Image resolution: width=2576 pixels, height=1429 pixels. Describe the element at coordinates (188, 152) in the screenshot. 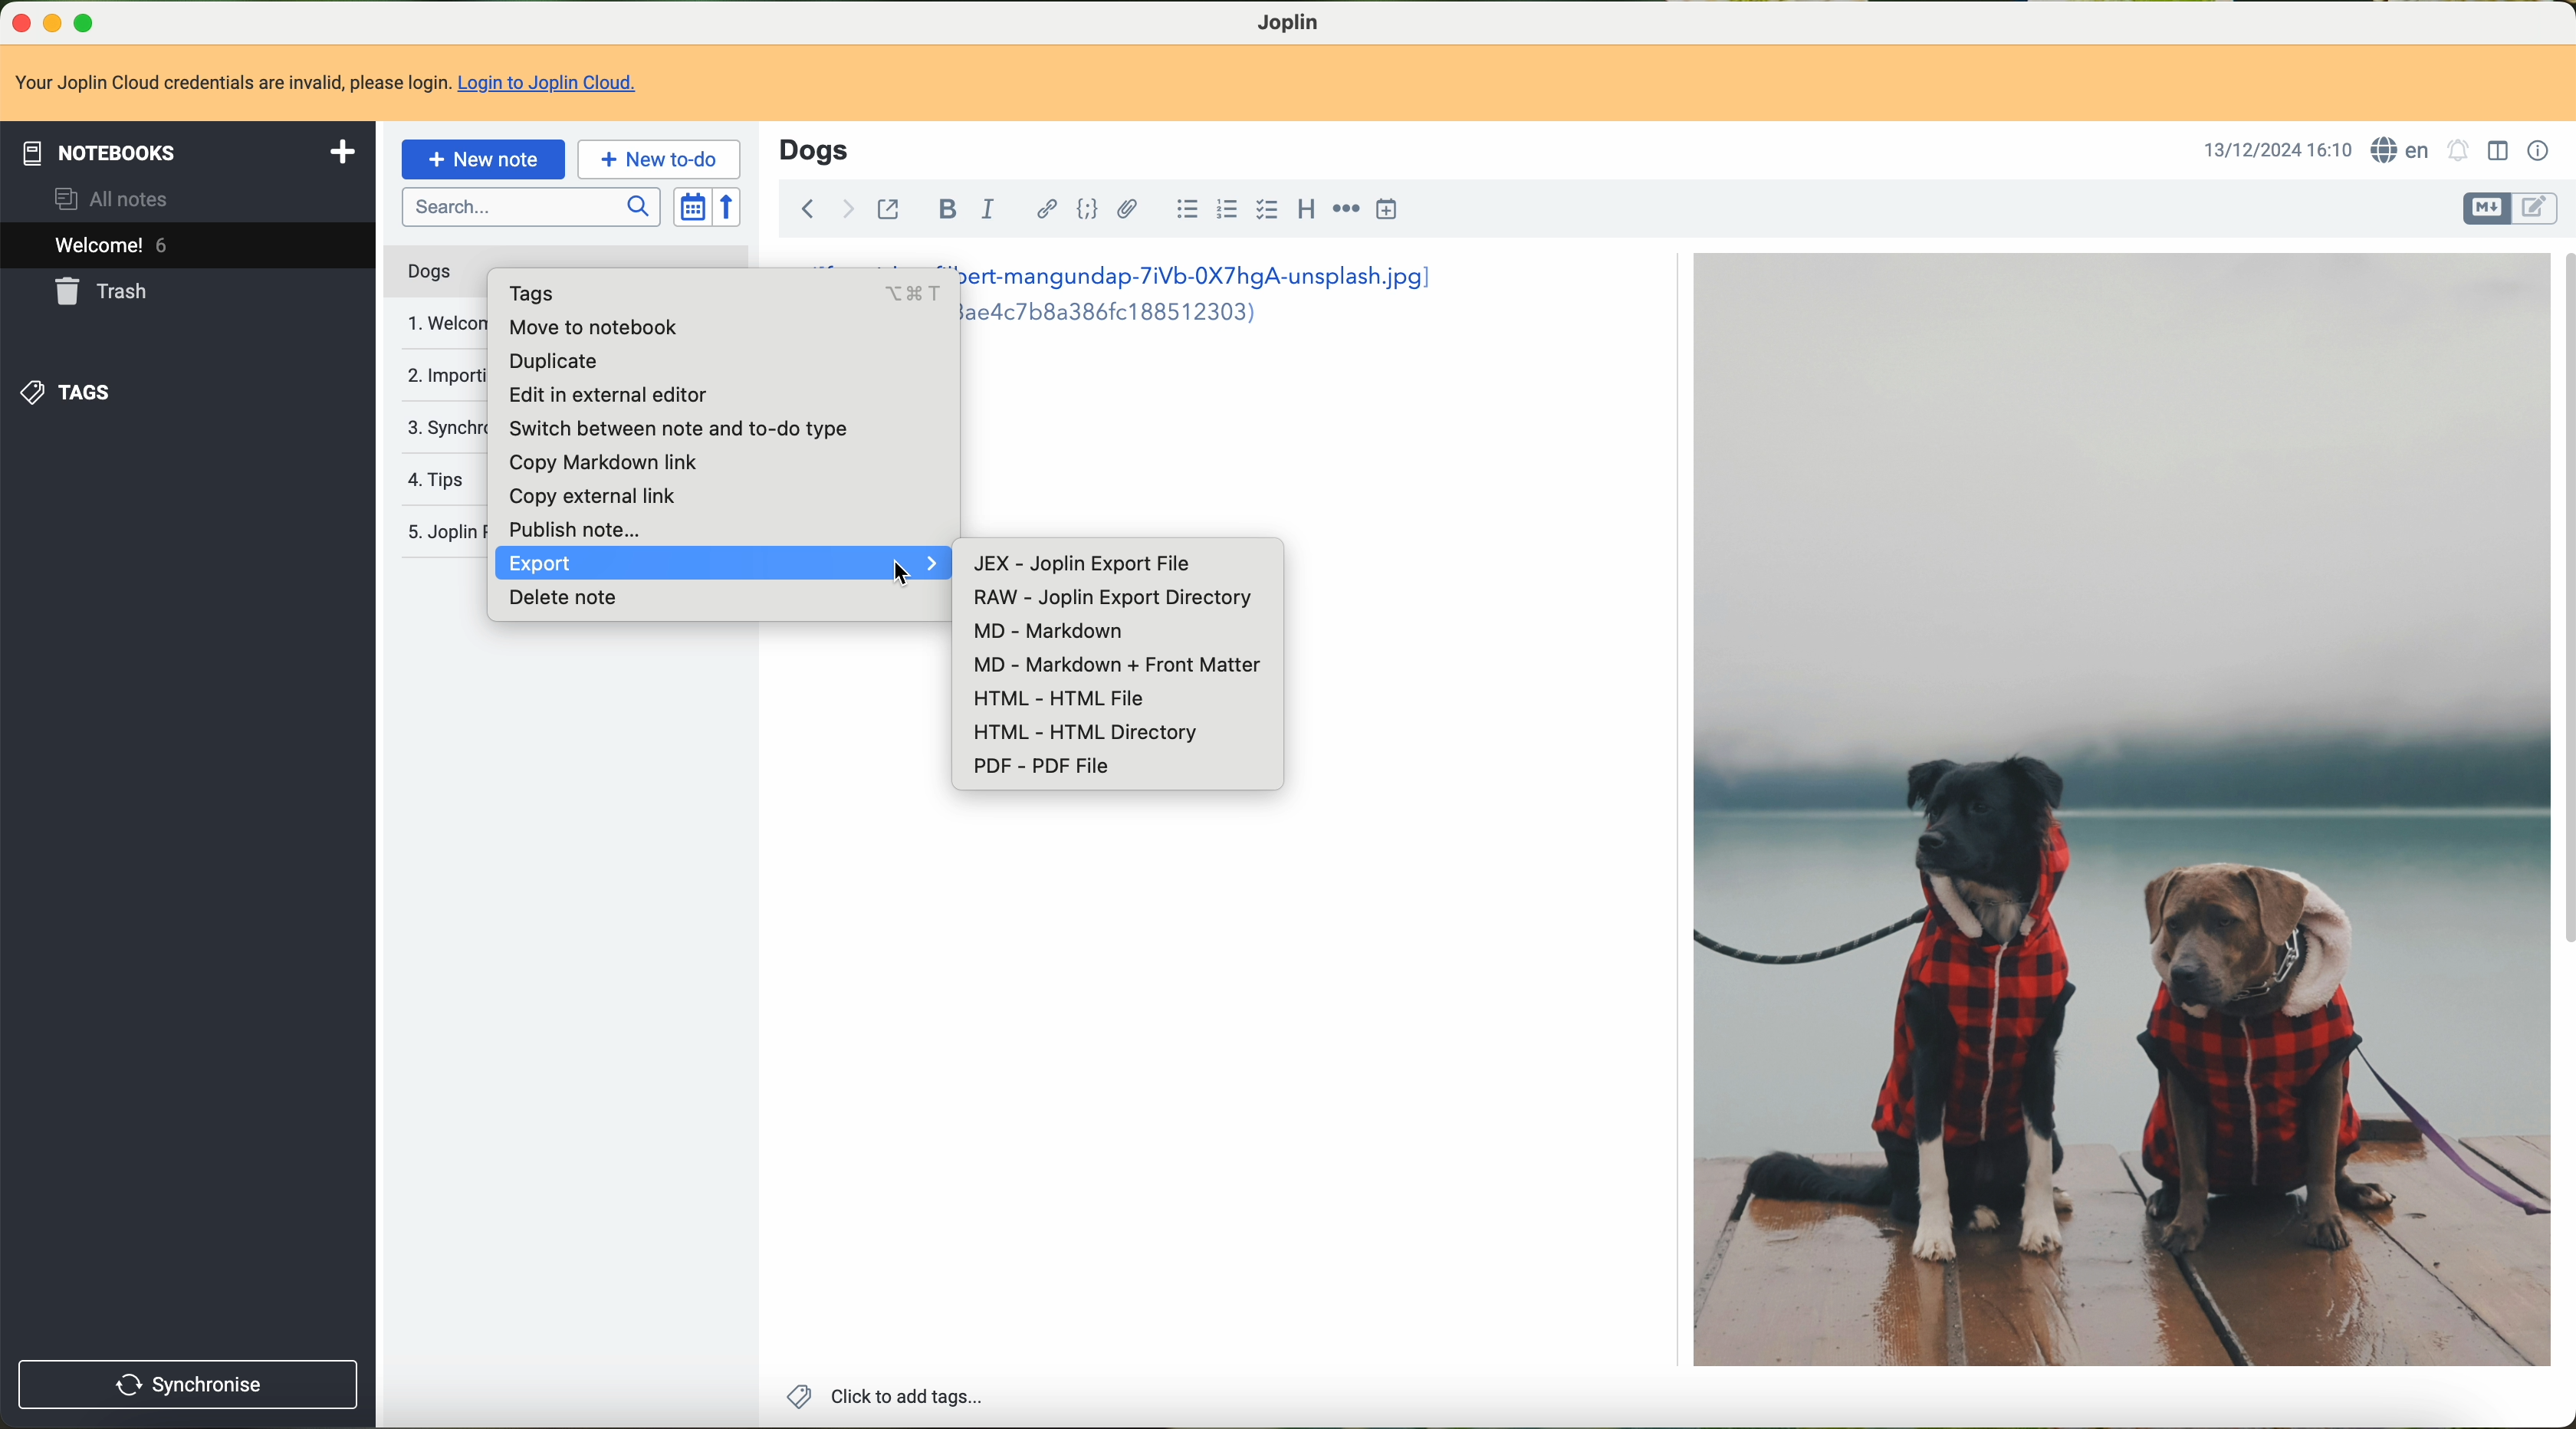

I see `notebooks` at that location.